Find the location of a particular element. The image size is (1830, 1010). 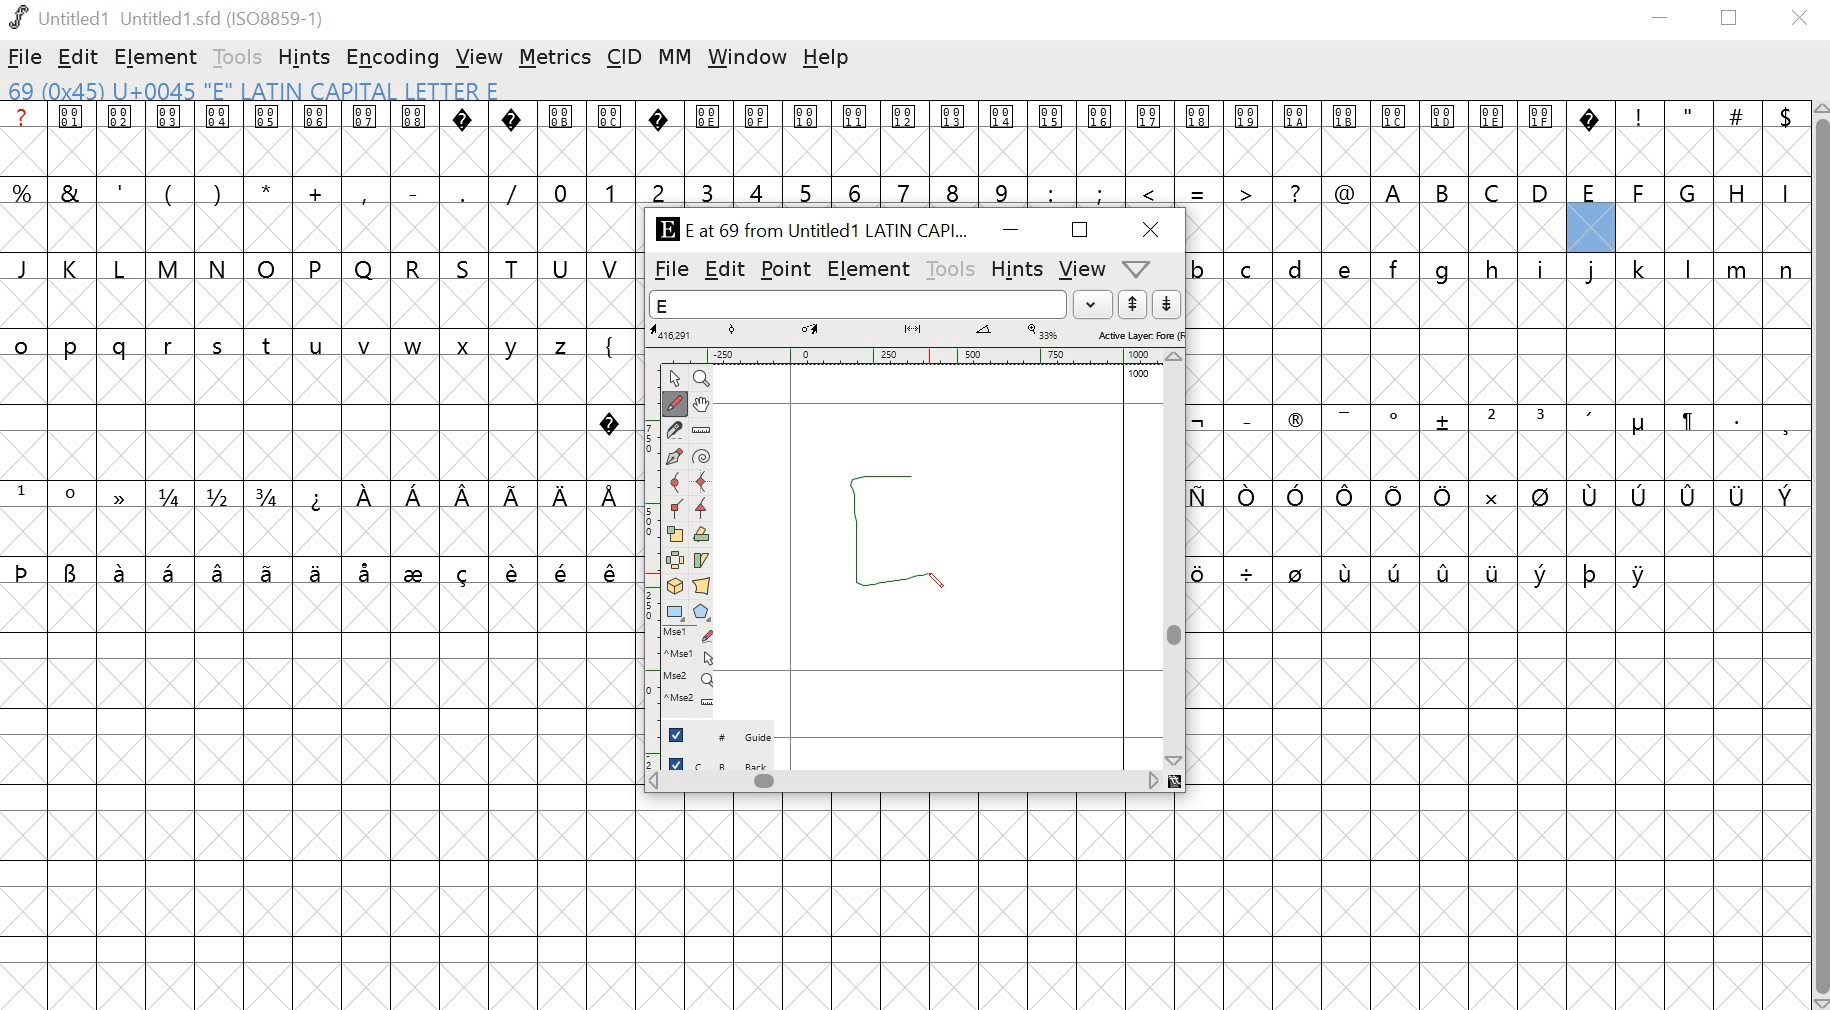

scrollbar is located at coordinates (1178, 560).